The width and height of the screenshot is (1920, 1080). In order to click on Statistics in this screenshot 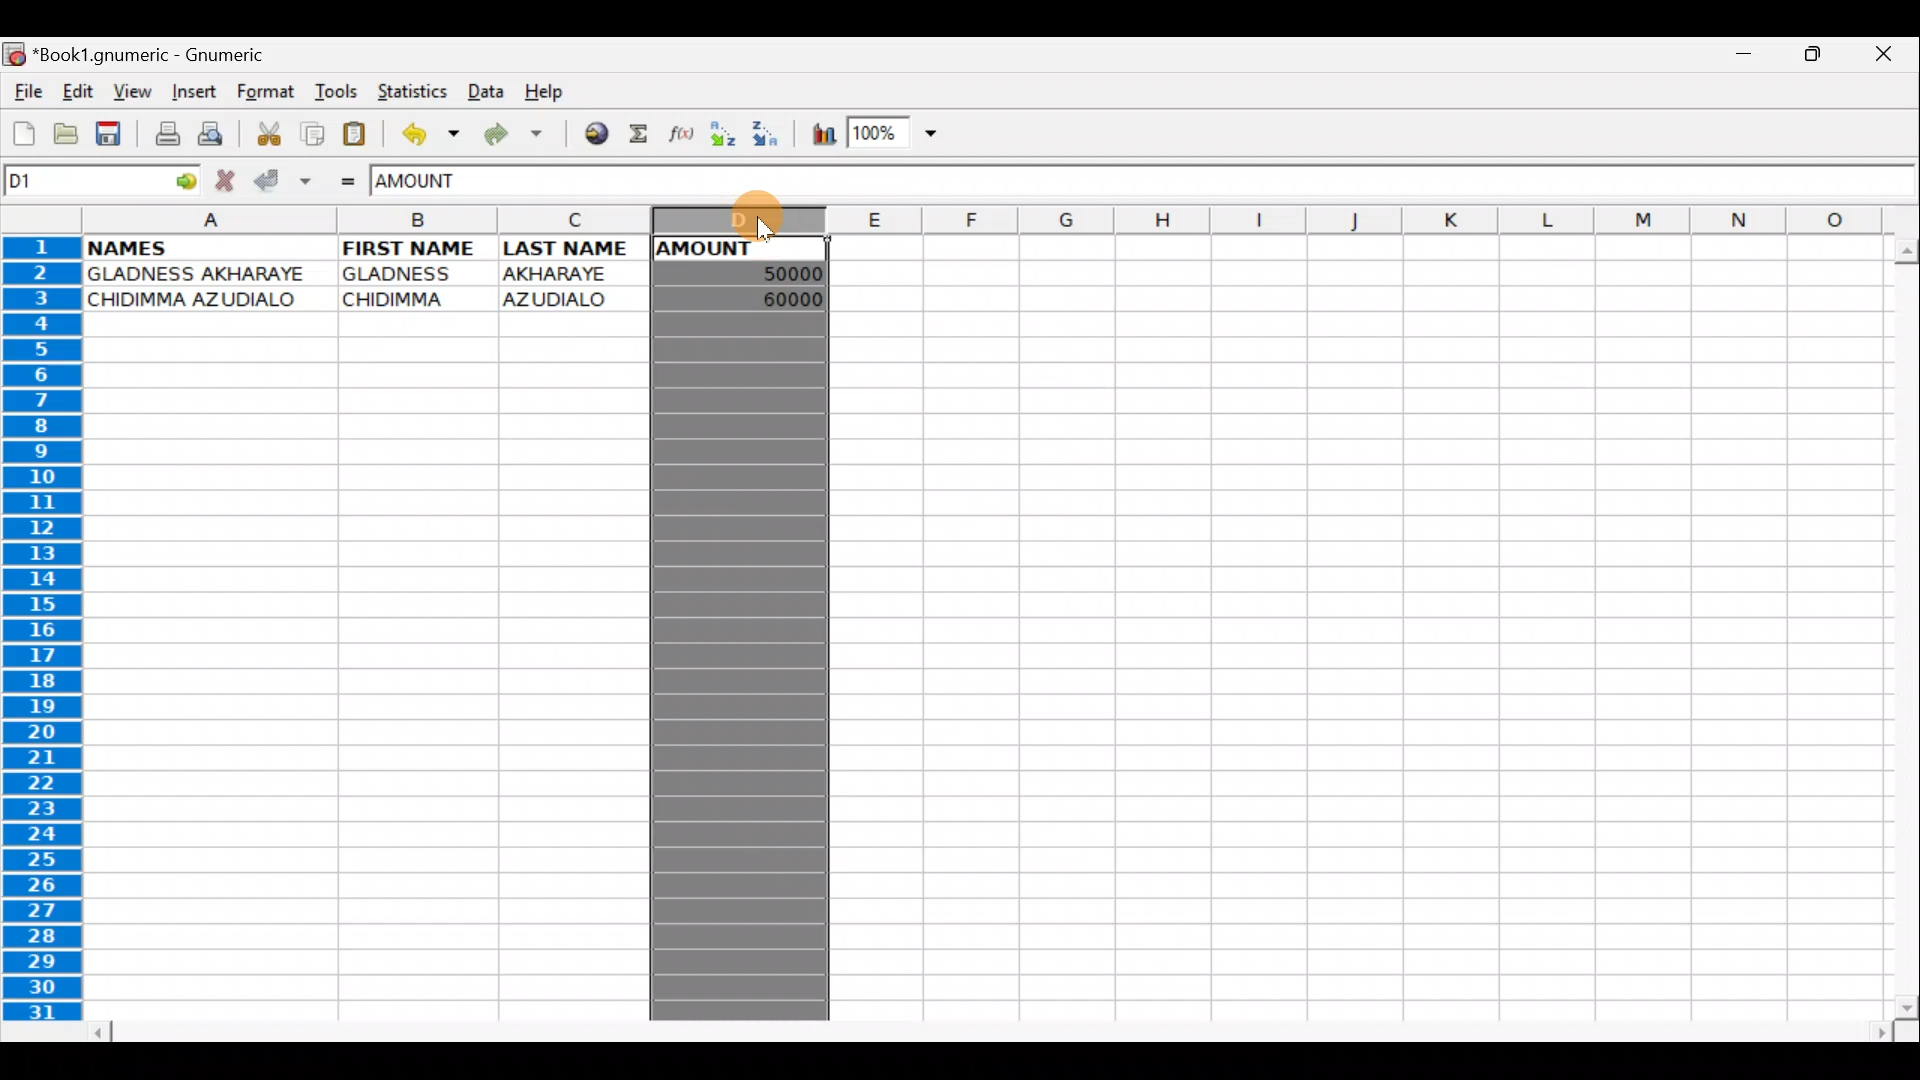, I will do `click(407, 91)`.